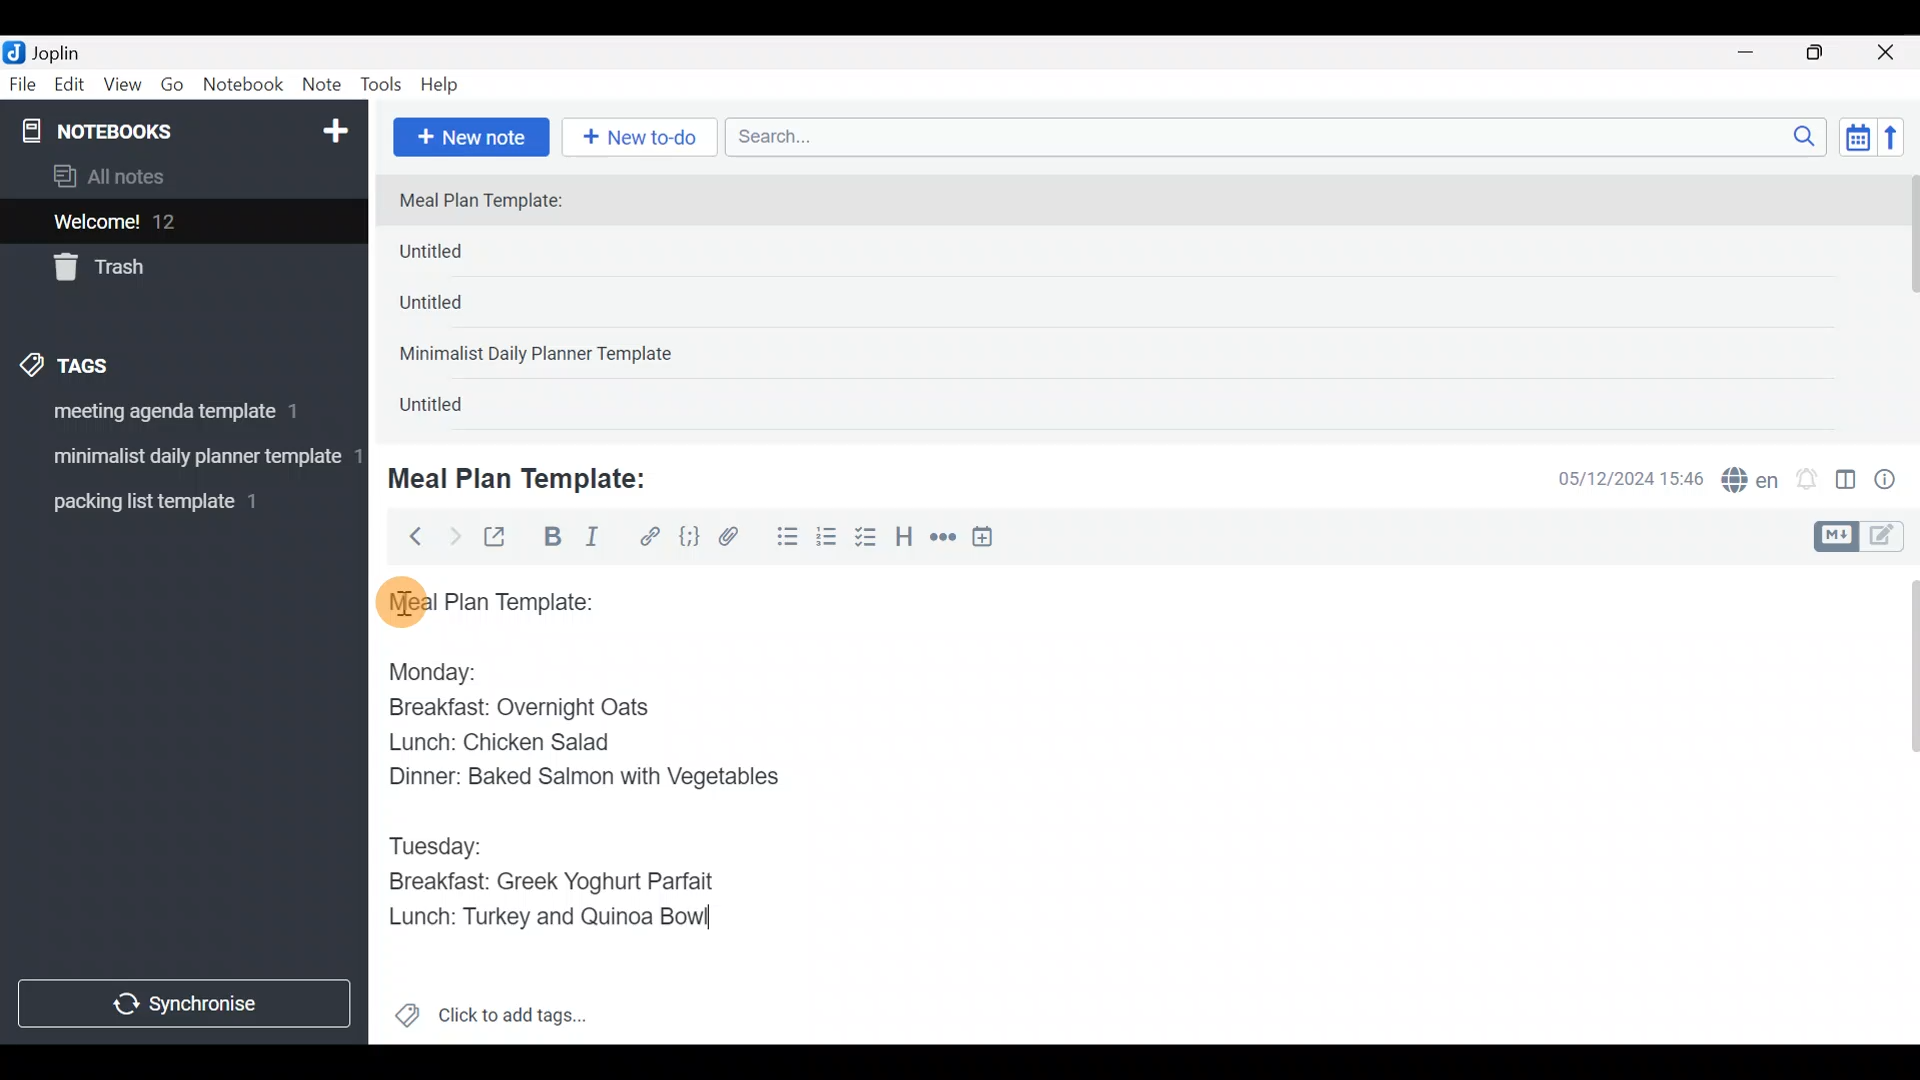 Image resolution: width=1920 pixels, height=1080 pixels. I want to click on Meal plan template, so click(484, 599).